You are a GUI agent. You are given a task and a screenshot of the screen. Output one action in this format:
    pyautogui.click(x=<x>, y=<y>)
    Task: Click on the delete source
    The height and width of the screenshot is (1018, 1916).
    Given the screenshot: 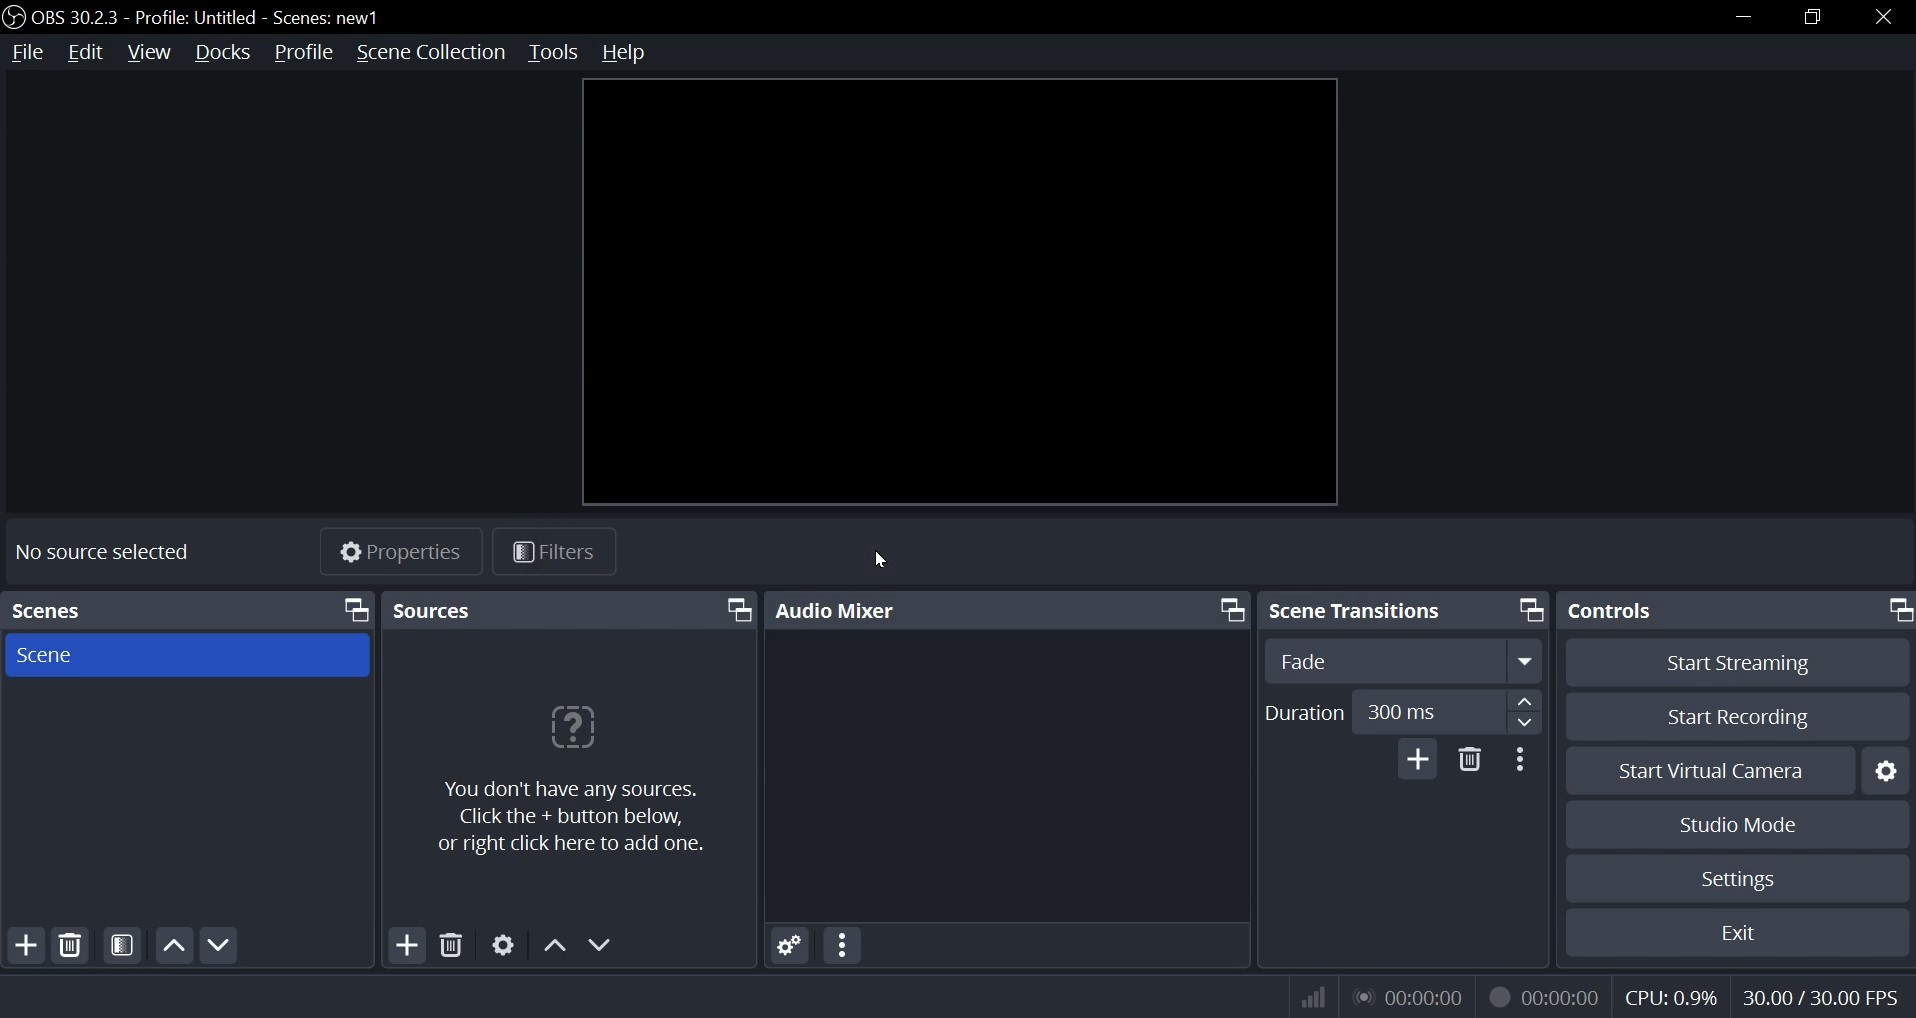 What is the action you would take?
    pyautogui.click(x=71, y=943)
    